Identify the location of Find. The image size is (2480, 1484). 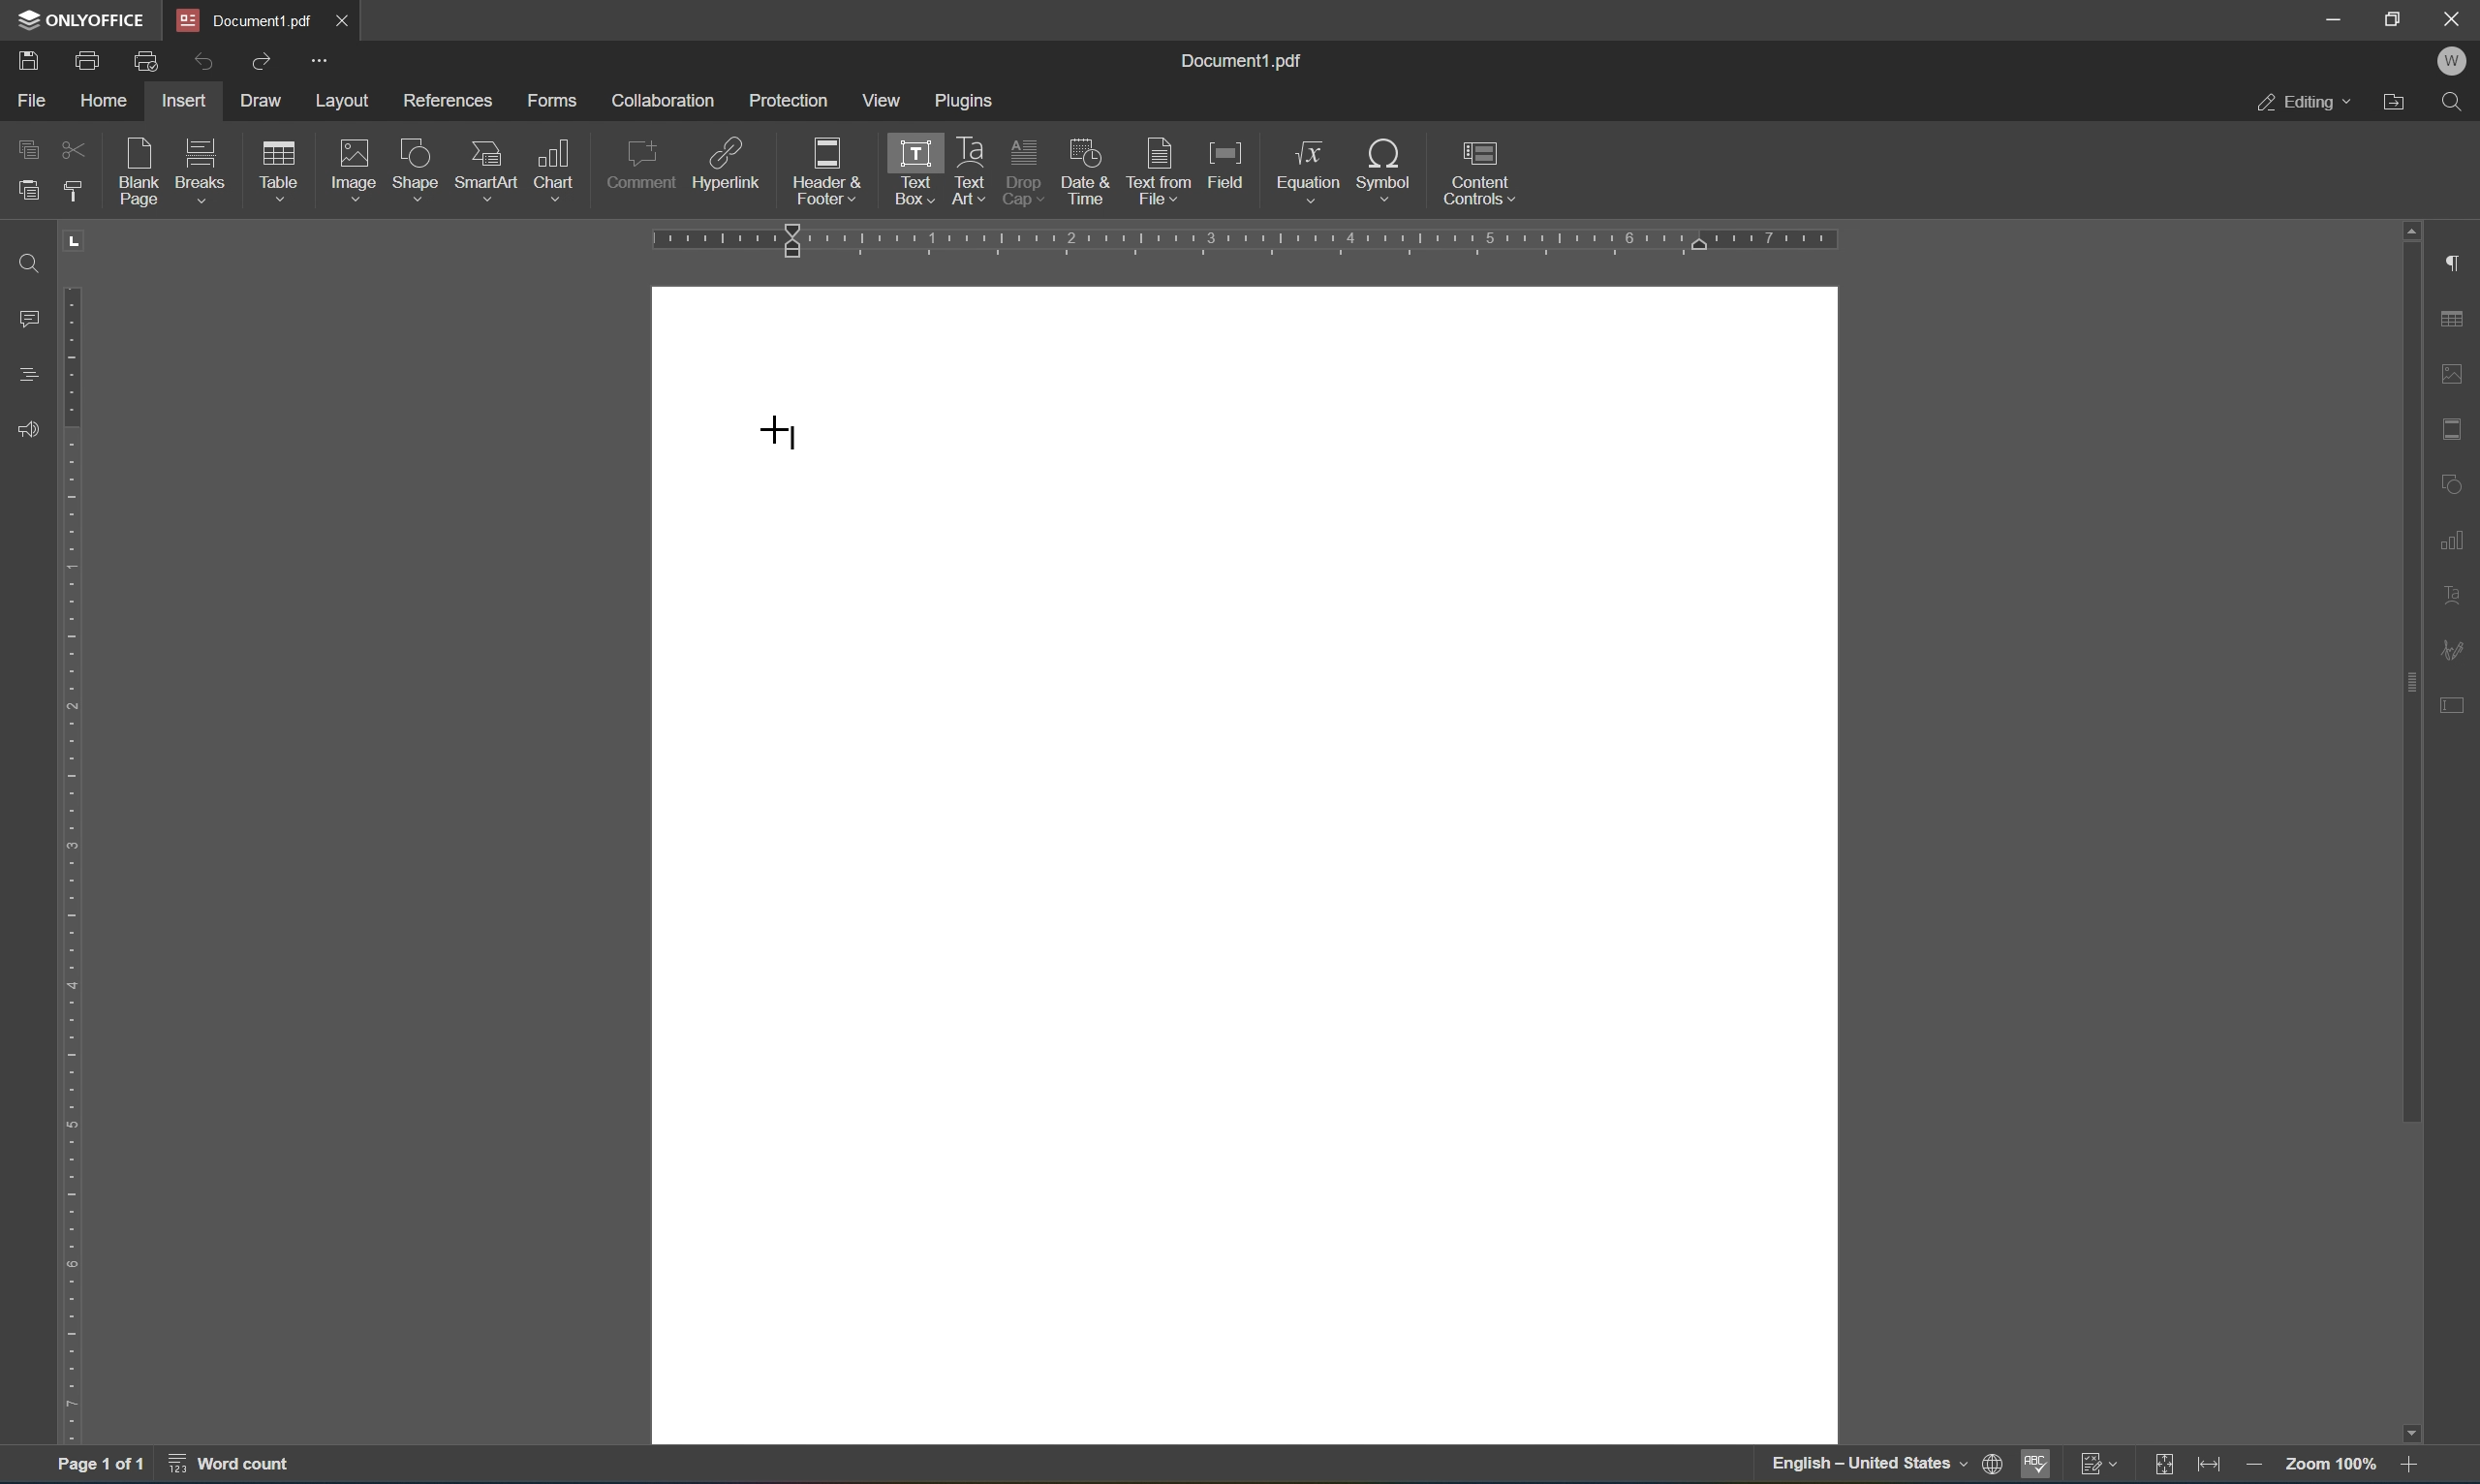
(2451, 103).